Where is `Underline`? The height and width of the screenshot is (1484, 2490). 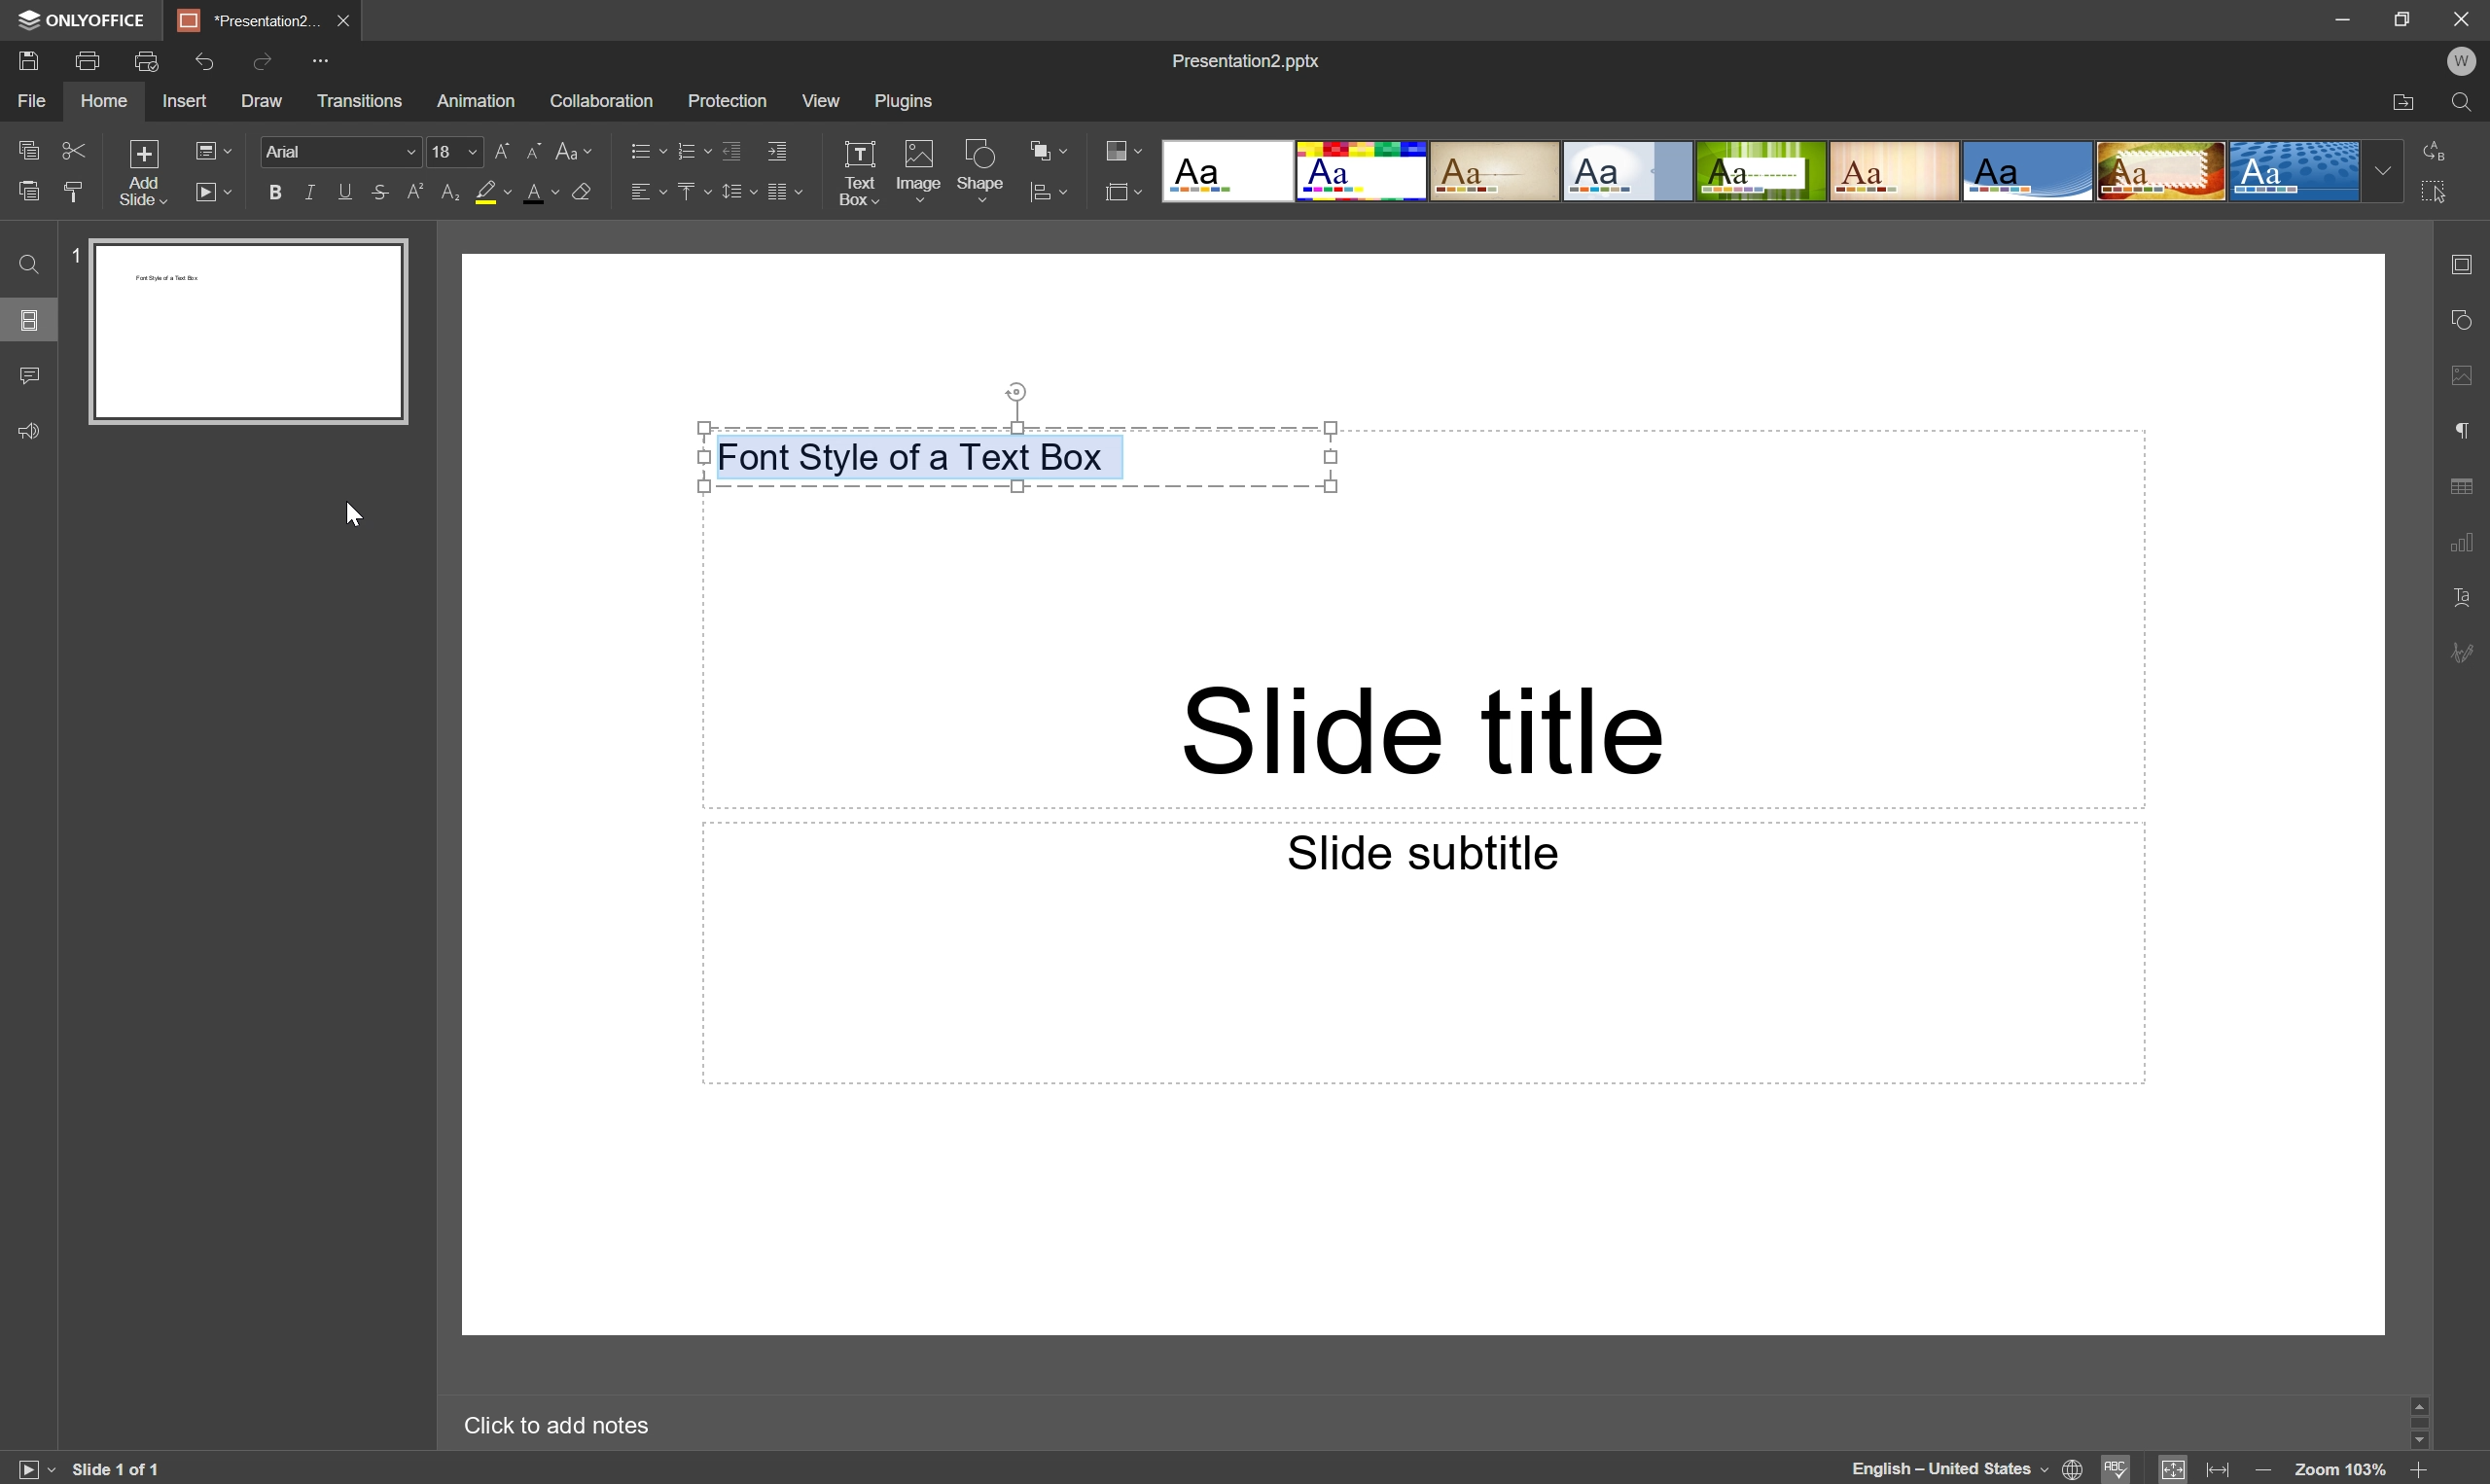
Underline is located at coordinates (347, 189).